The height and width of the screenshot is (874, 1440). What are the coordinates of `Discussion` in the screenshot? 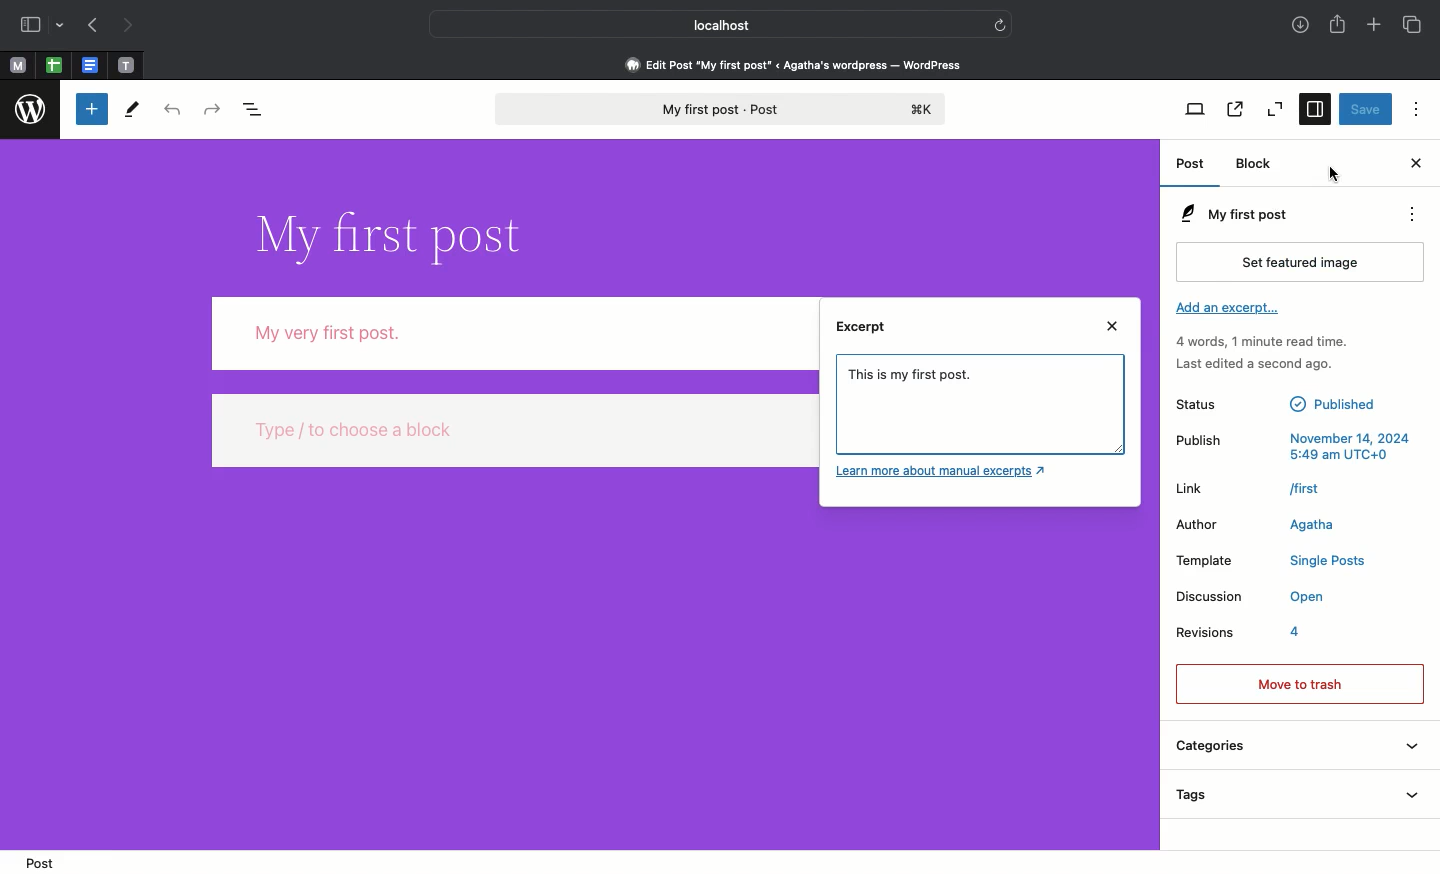 It's located at (1250, 599).